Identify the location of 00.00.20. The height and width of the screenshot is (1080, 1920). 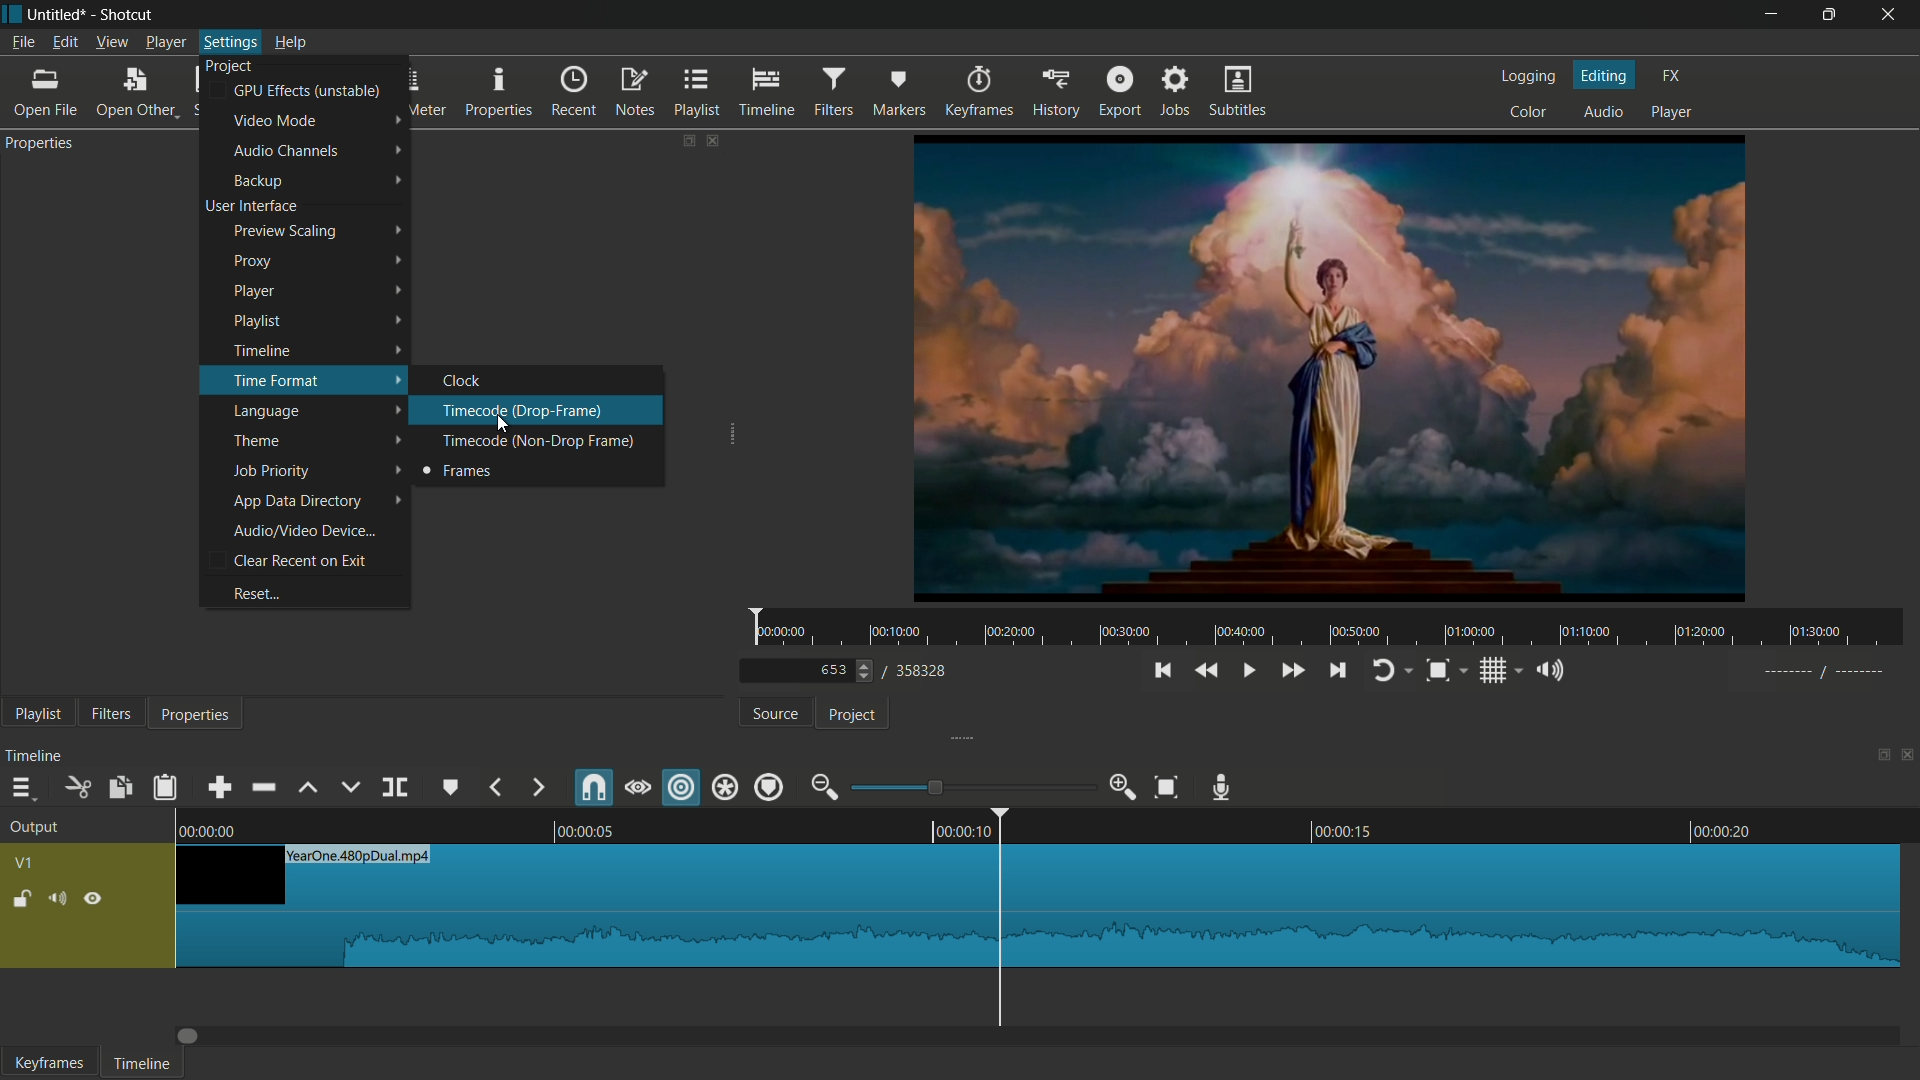
(1722, 828).